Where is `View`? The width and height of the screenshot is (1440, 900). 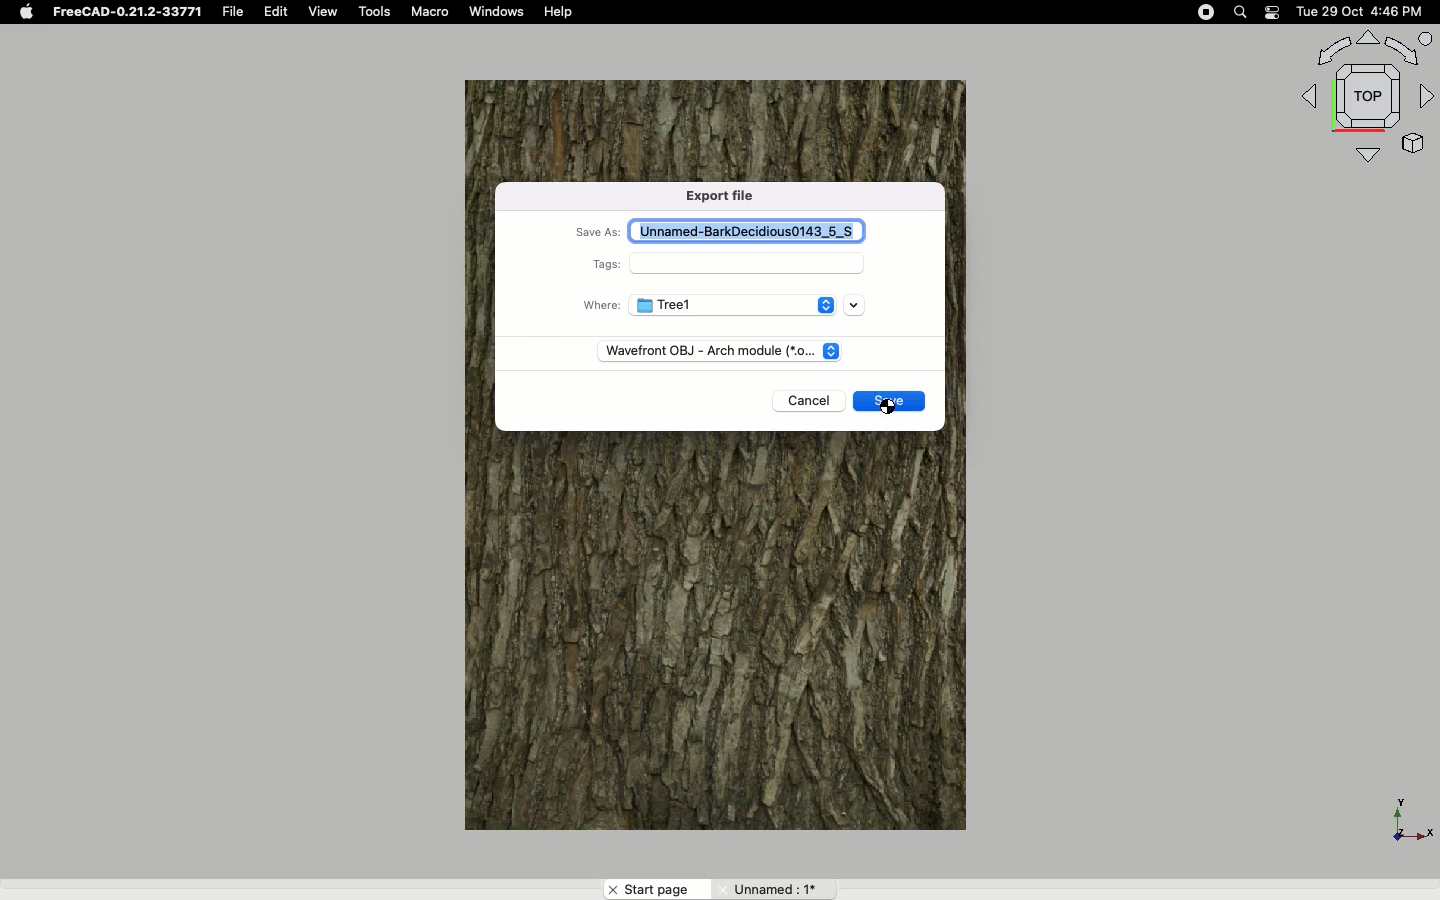 View is located at coordinates (323, 12).